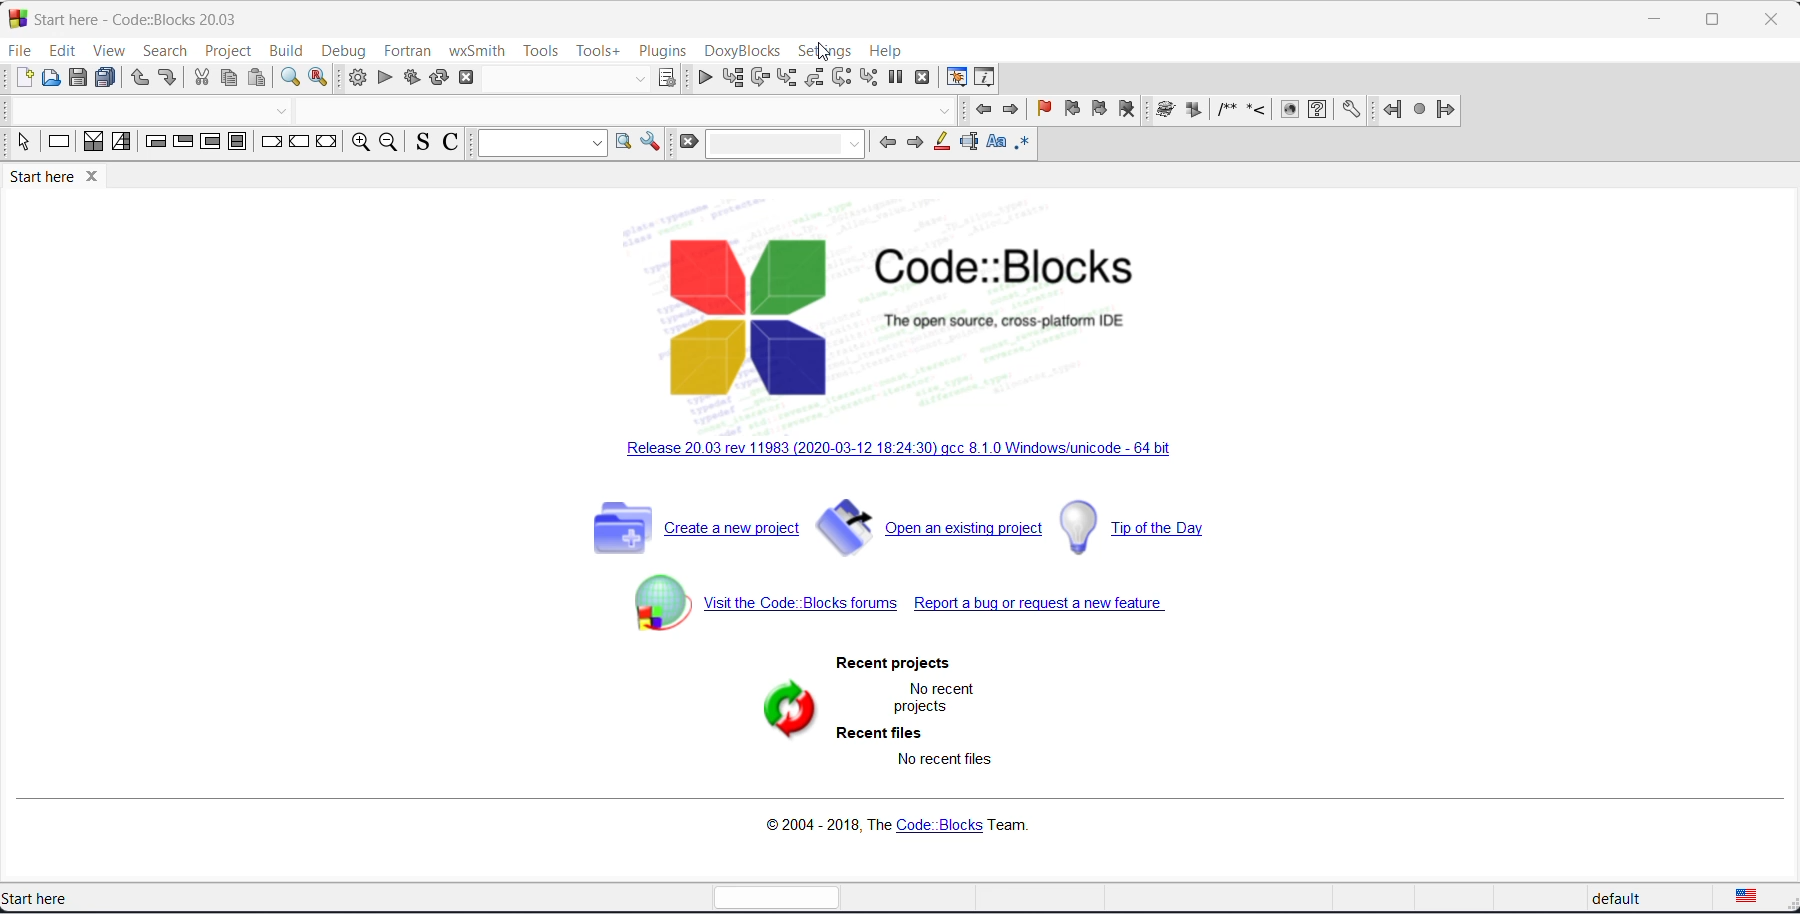 This screenshot has height=914, width=1800. I want to click on resize, so click(1712, 20).